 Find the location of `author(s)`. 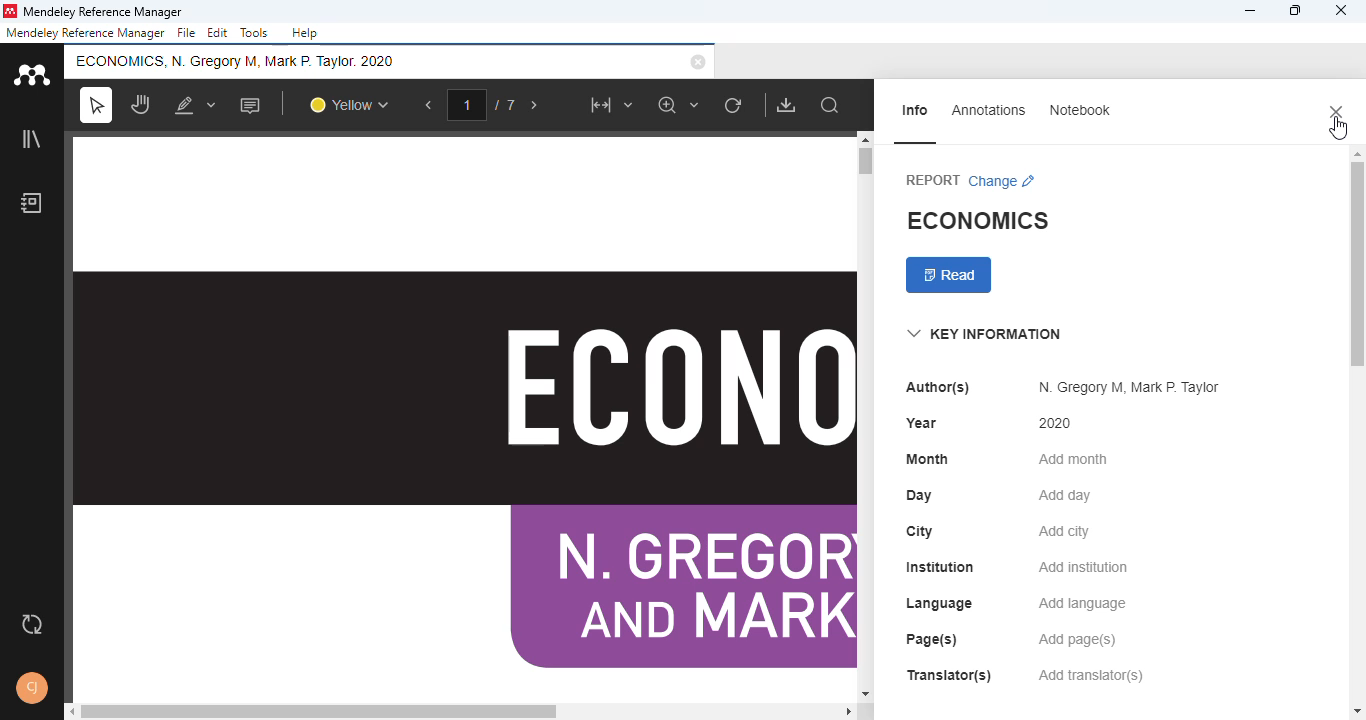

author(s) is located at coordinates (937, 388).